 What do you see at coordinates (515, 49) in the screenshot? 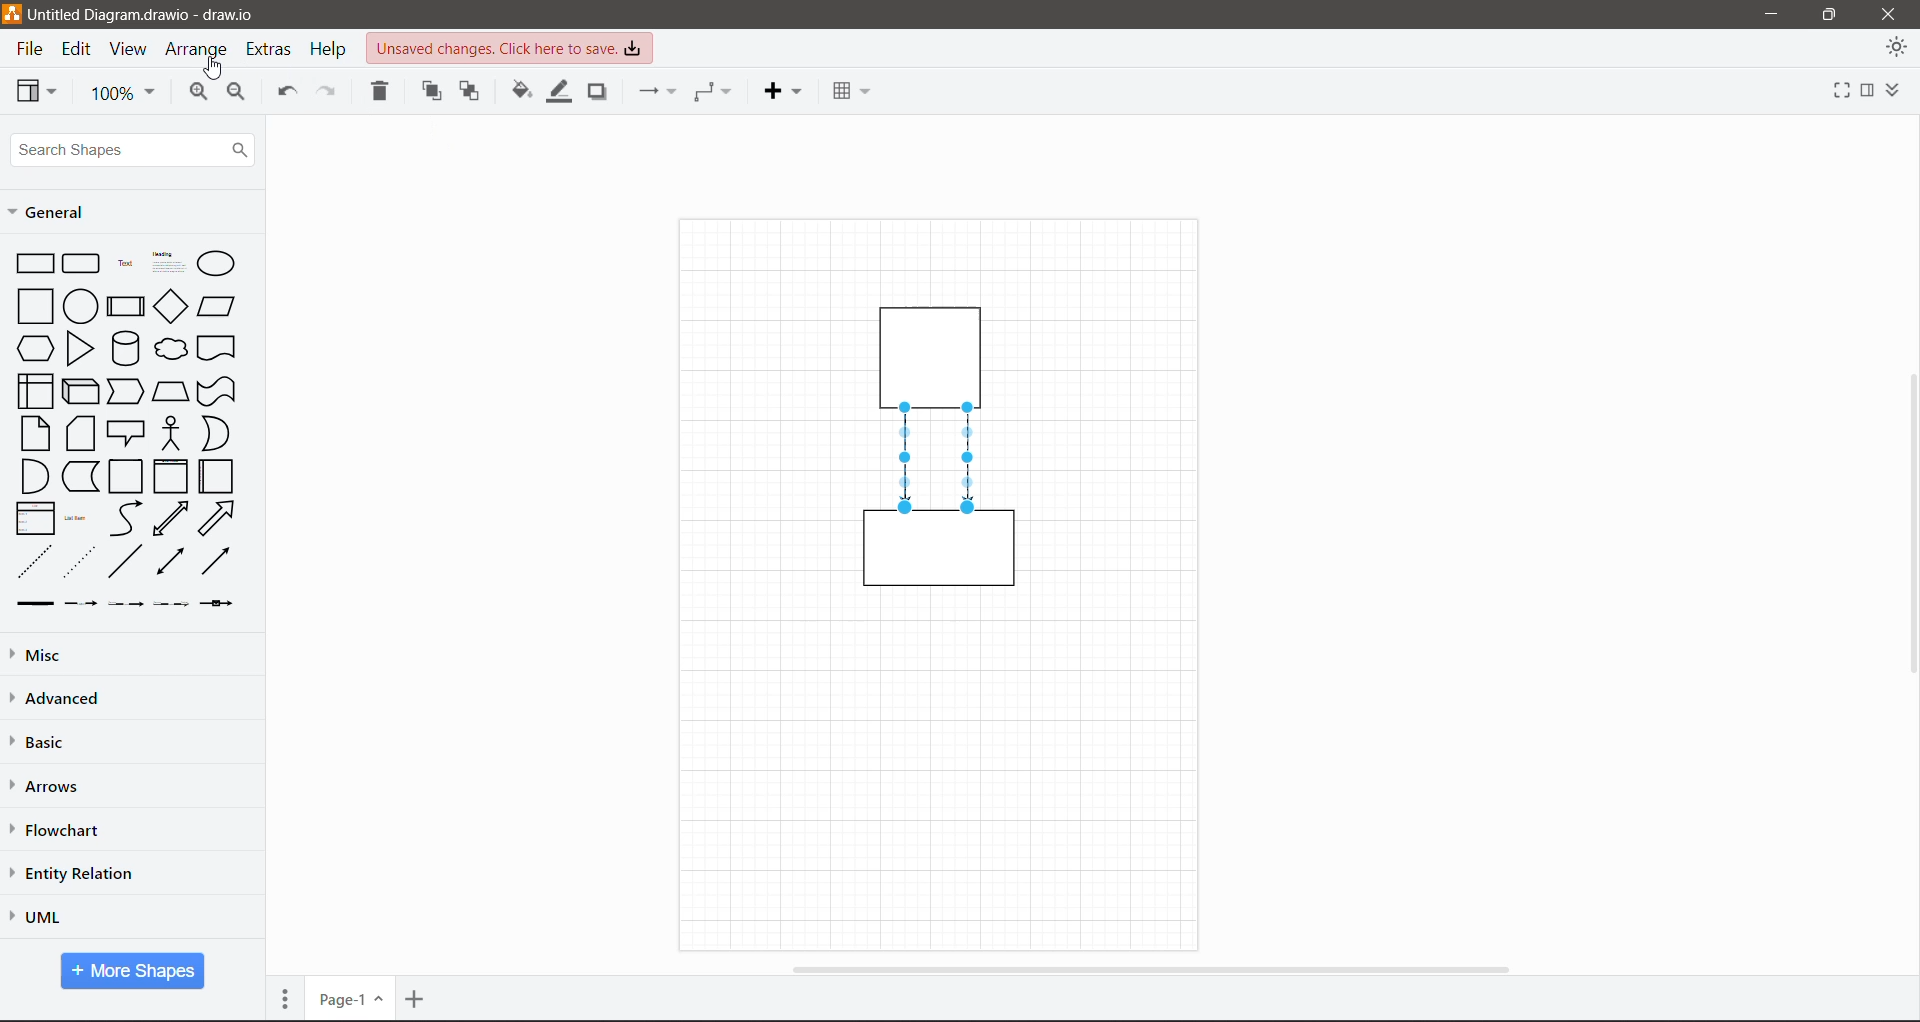
I see `Unsaved Changes. Click here to save` at bounding box center [515, 49].